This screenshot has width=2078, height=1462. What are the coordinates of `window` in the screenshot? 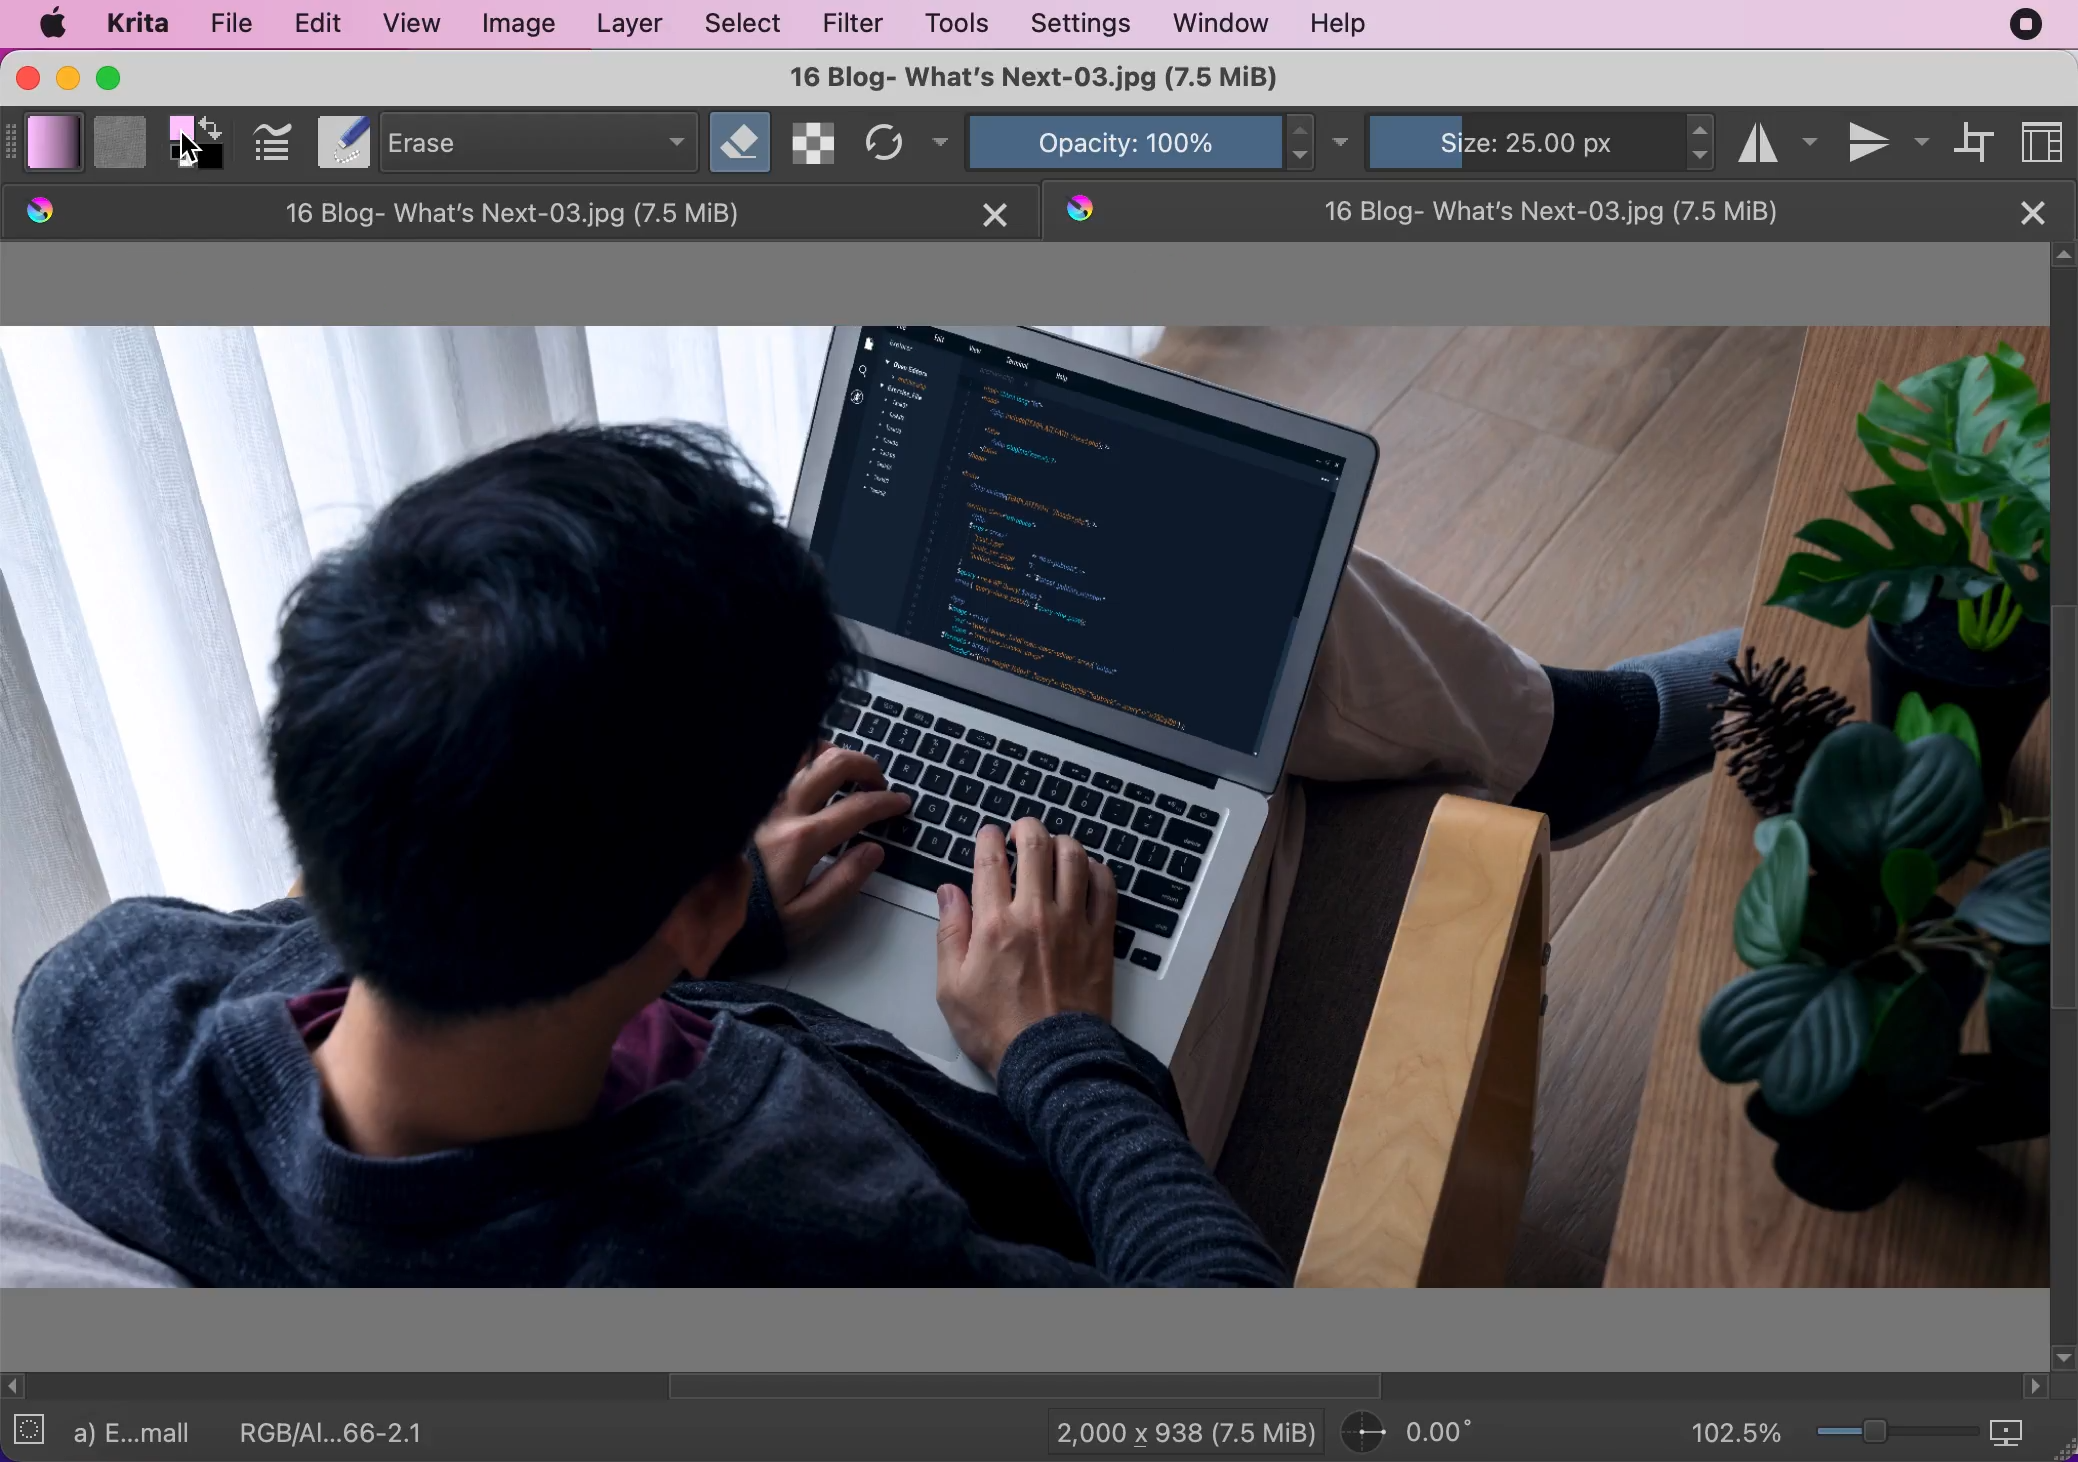 It's located at (1222, 24).